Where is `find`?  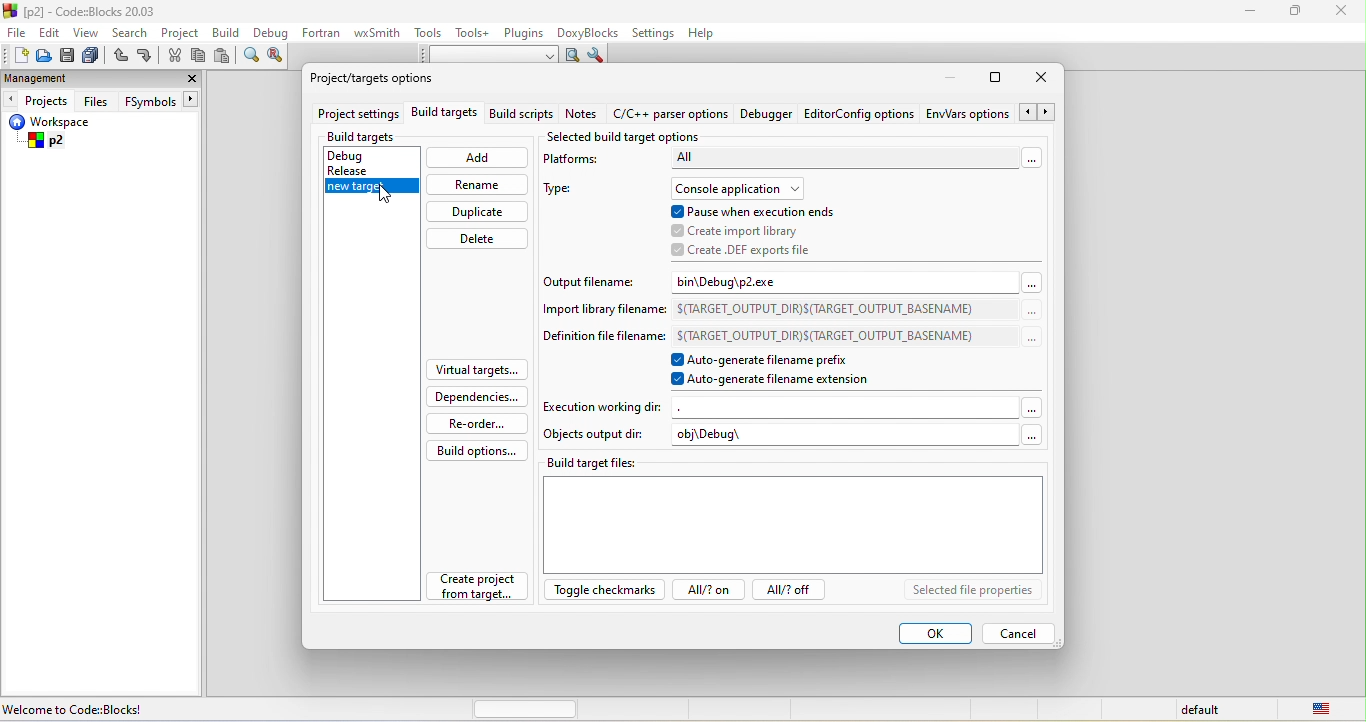 find is located at coordinates (252, 58).